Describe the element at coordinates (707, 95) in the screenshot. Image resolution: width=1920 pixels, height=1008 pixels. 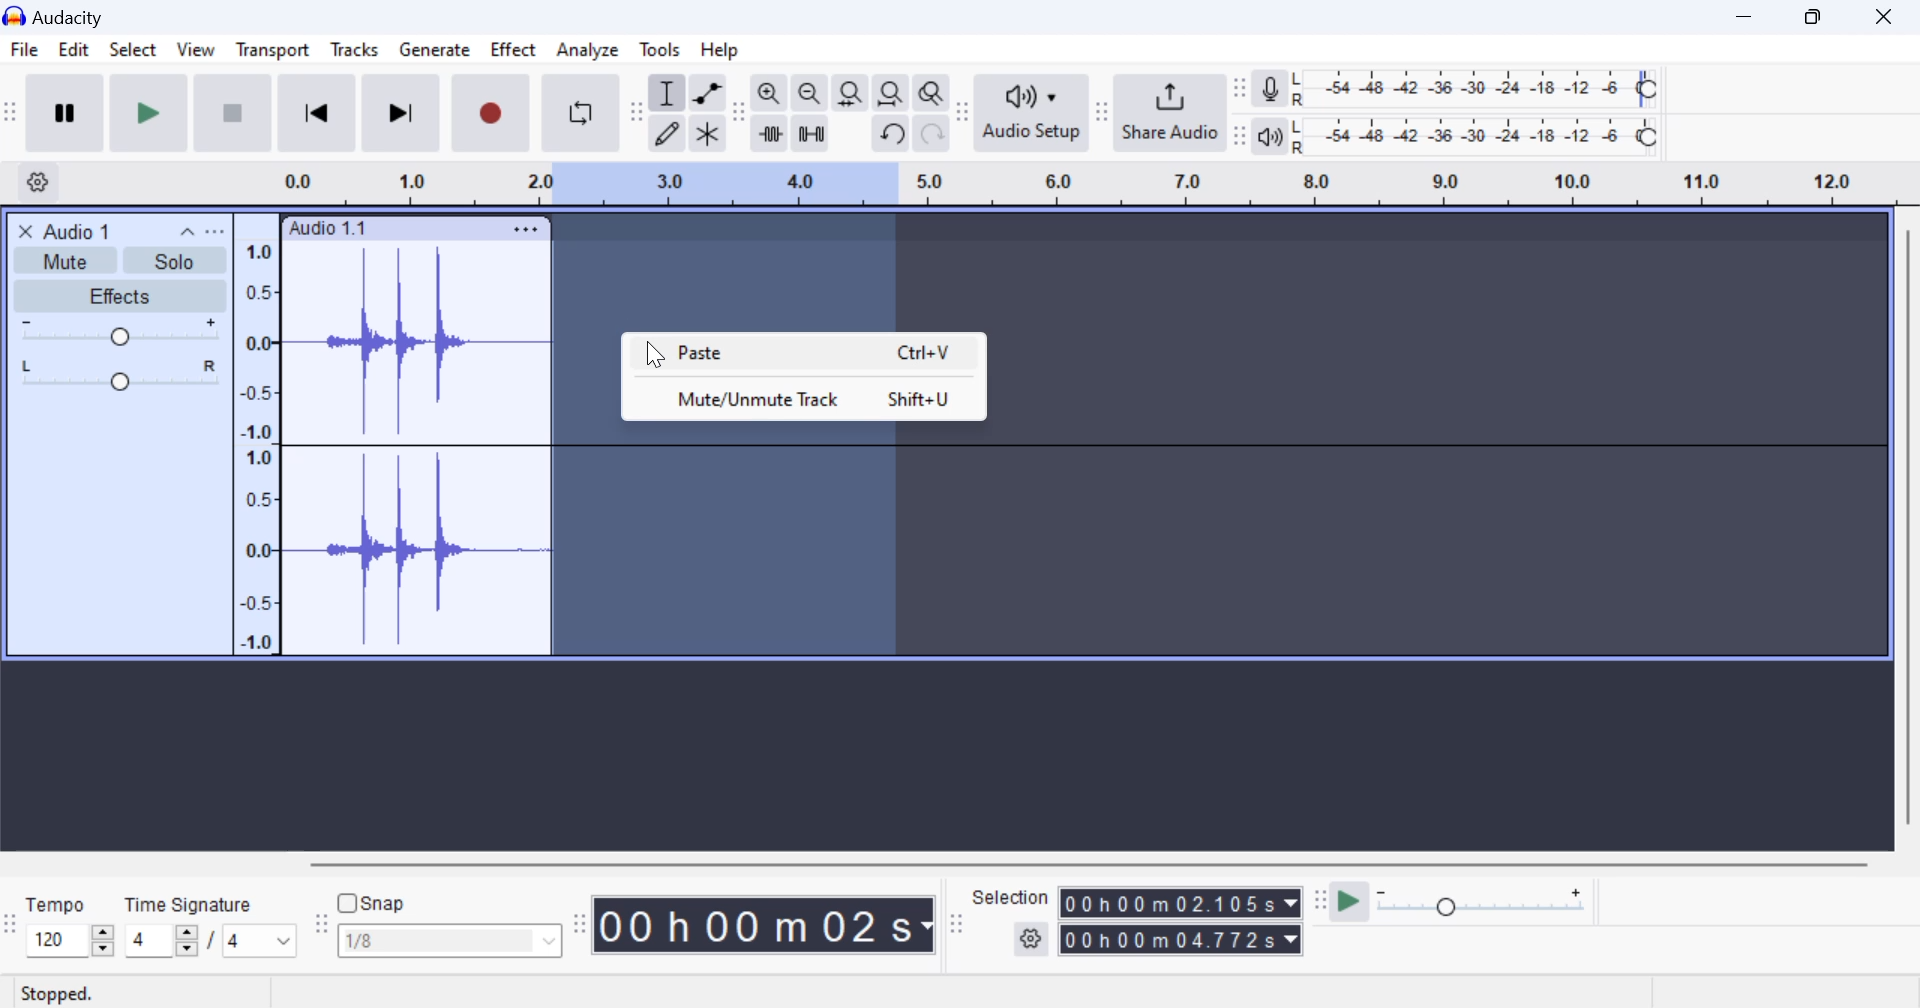
I see `envelop tool` at that location.